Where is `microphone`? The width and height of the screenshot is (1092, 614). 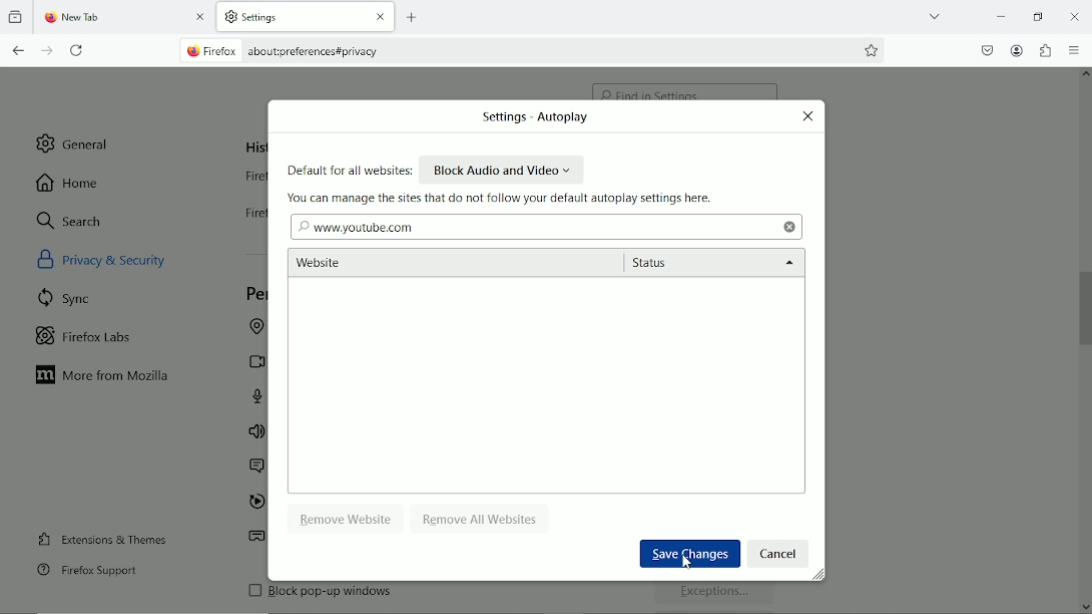
microphone is located at coordinates (260, 396).